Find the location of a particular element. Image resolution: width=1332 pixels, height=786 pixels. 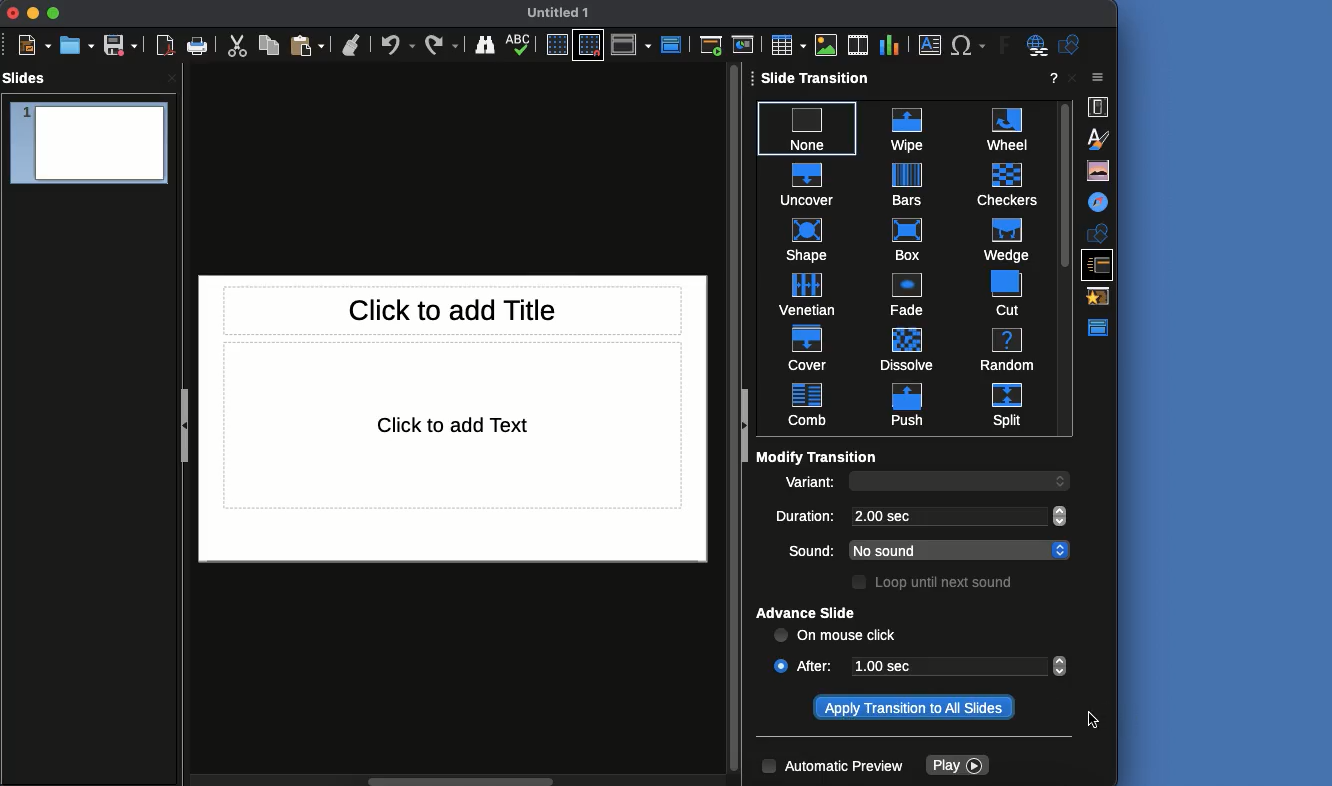

cut is located at coordinates (997, 291).